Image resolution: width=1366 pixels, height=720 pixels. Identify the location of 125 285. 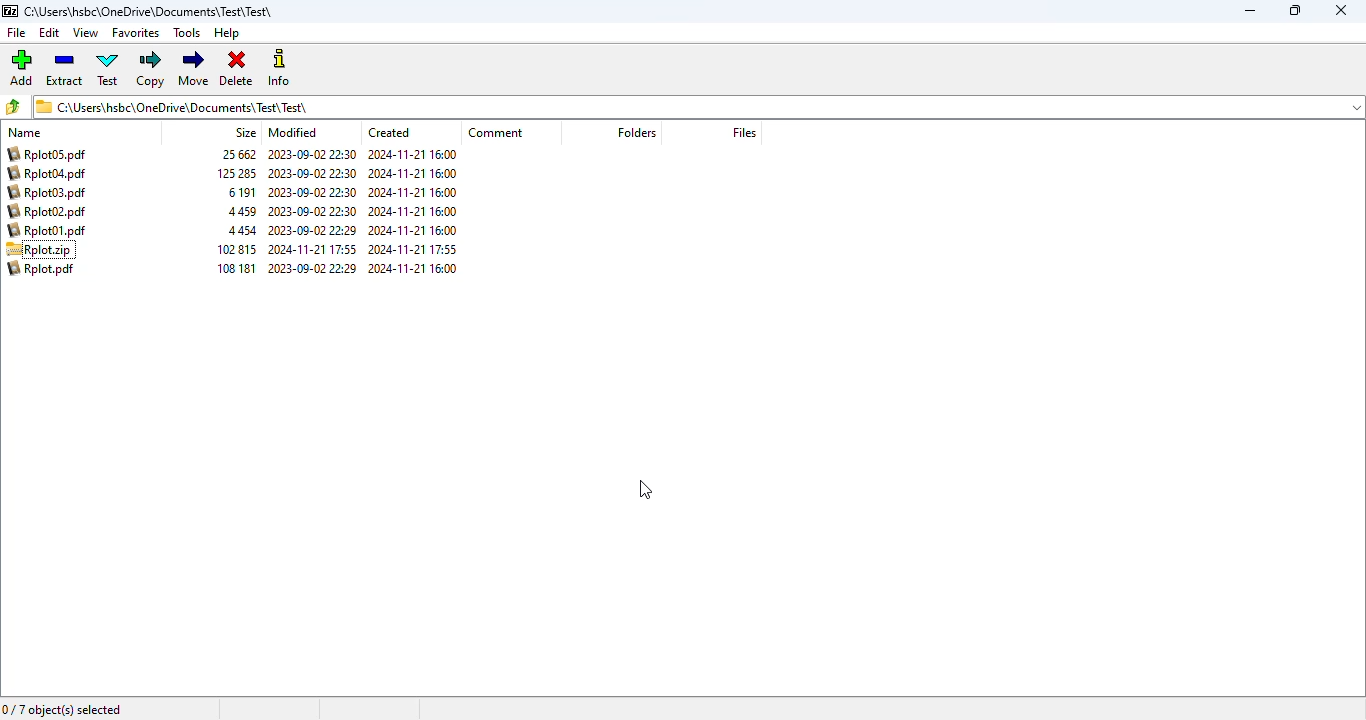
(237, 173).